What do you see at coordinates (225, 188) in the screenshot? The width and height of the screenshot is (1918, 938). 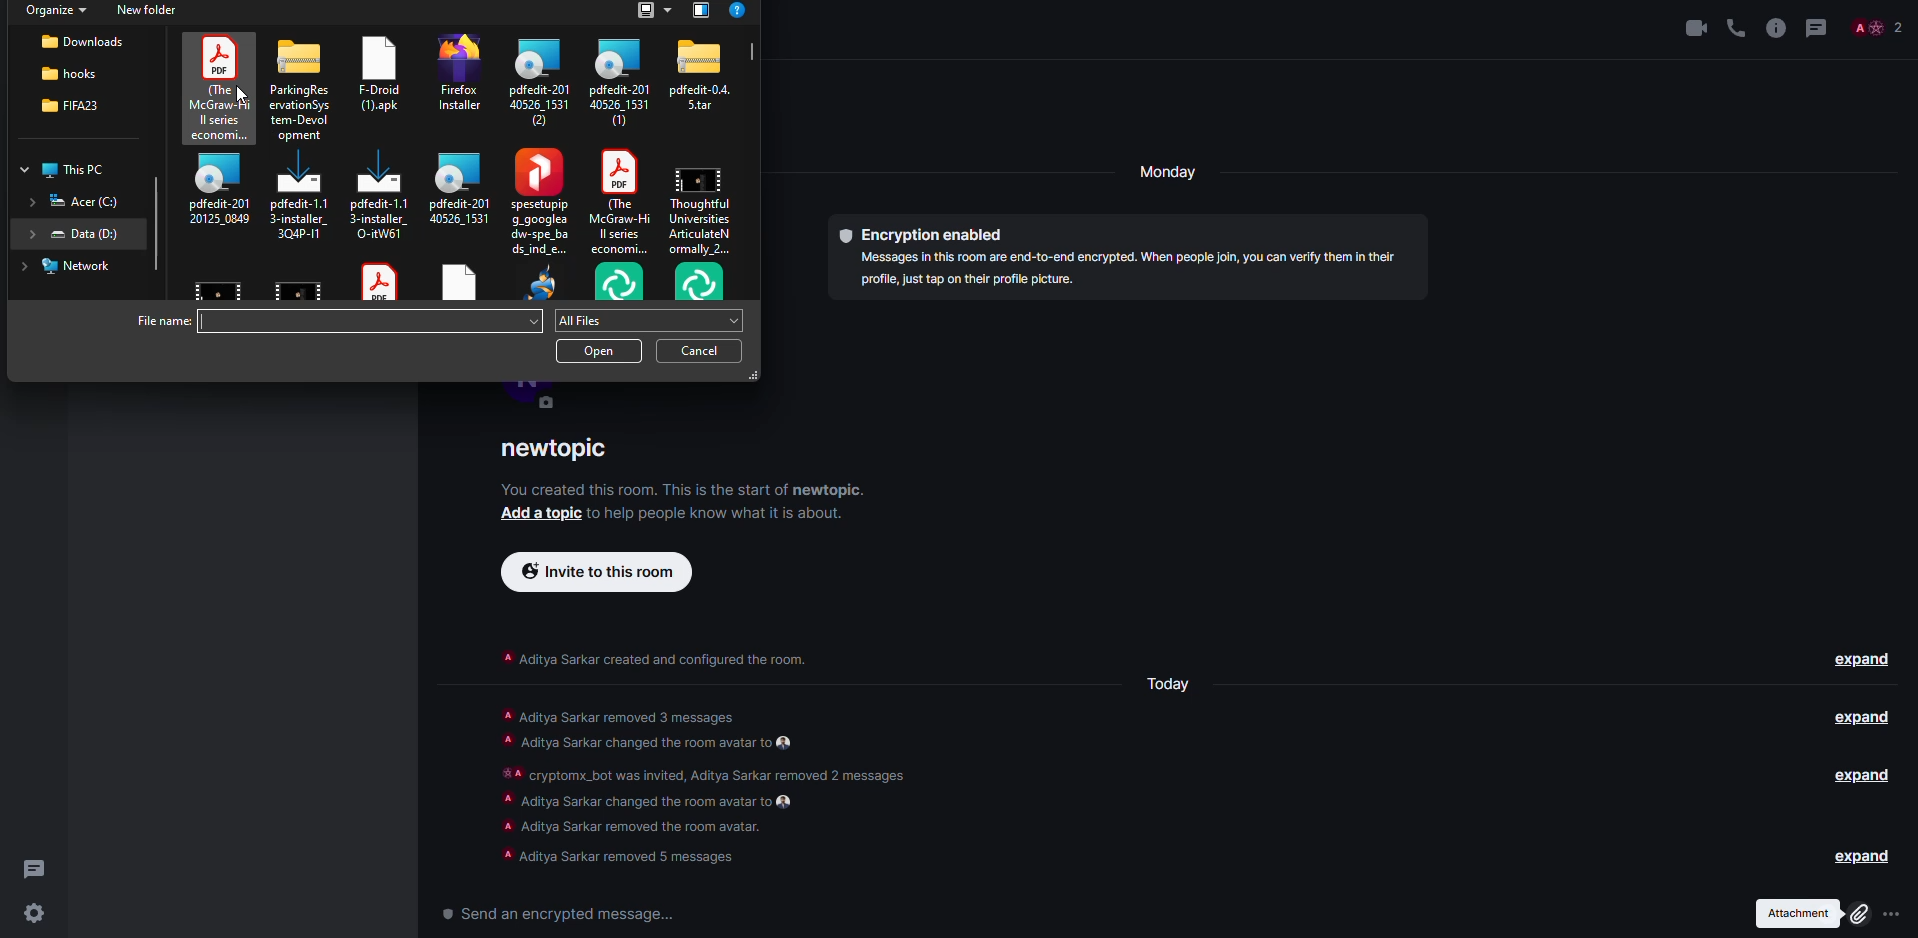 I see `file` at bounding box center [225, 188].